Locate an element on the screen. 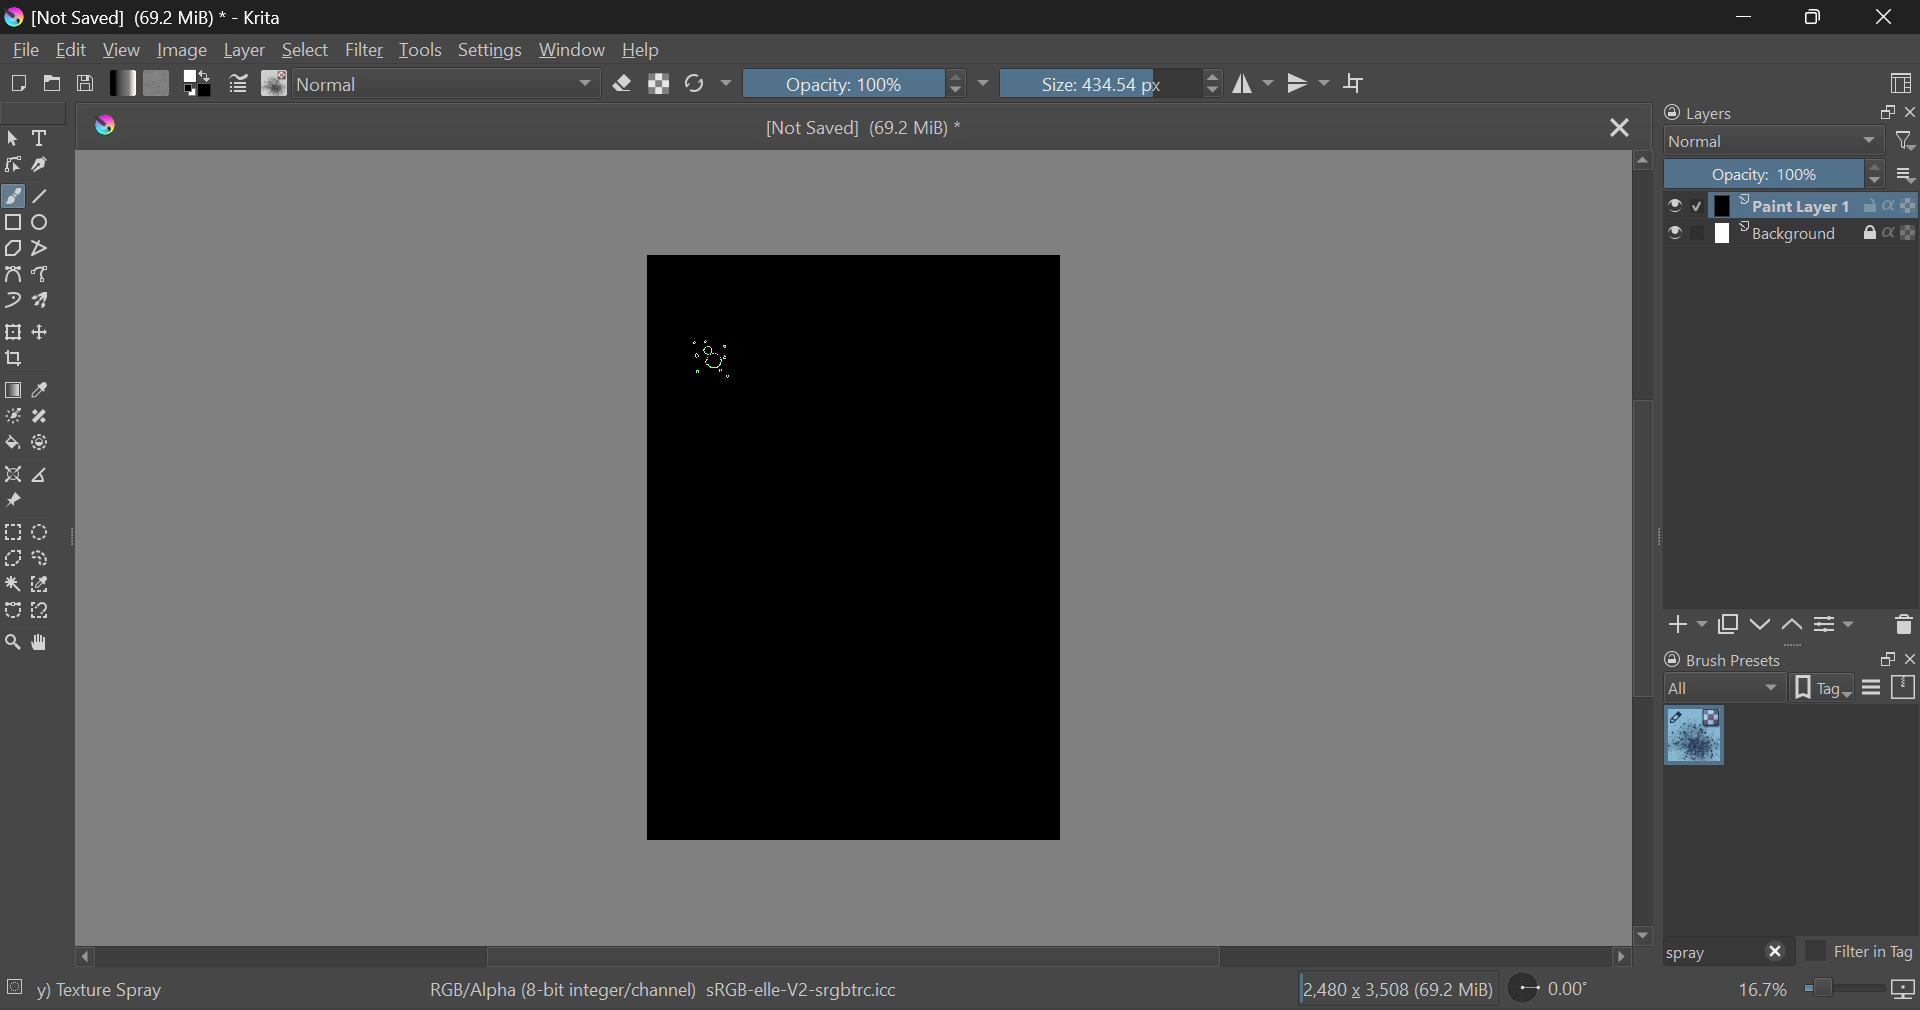  Help is located at coordinates (642, 46).